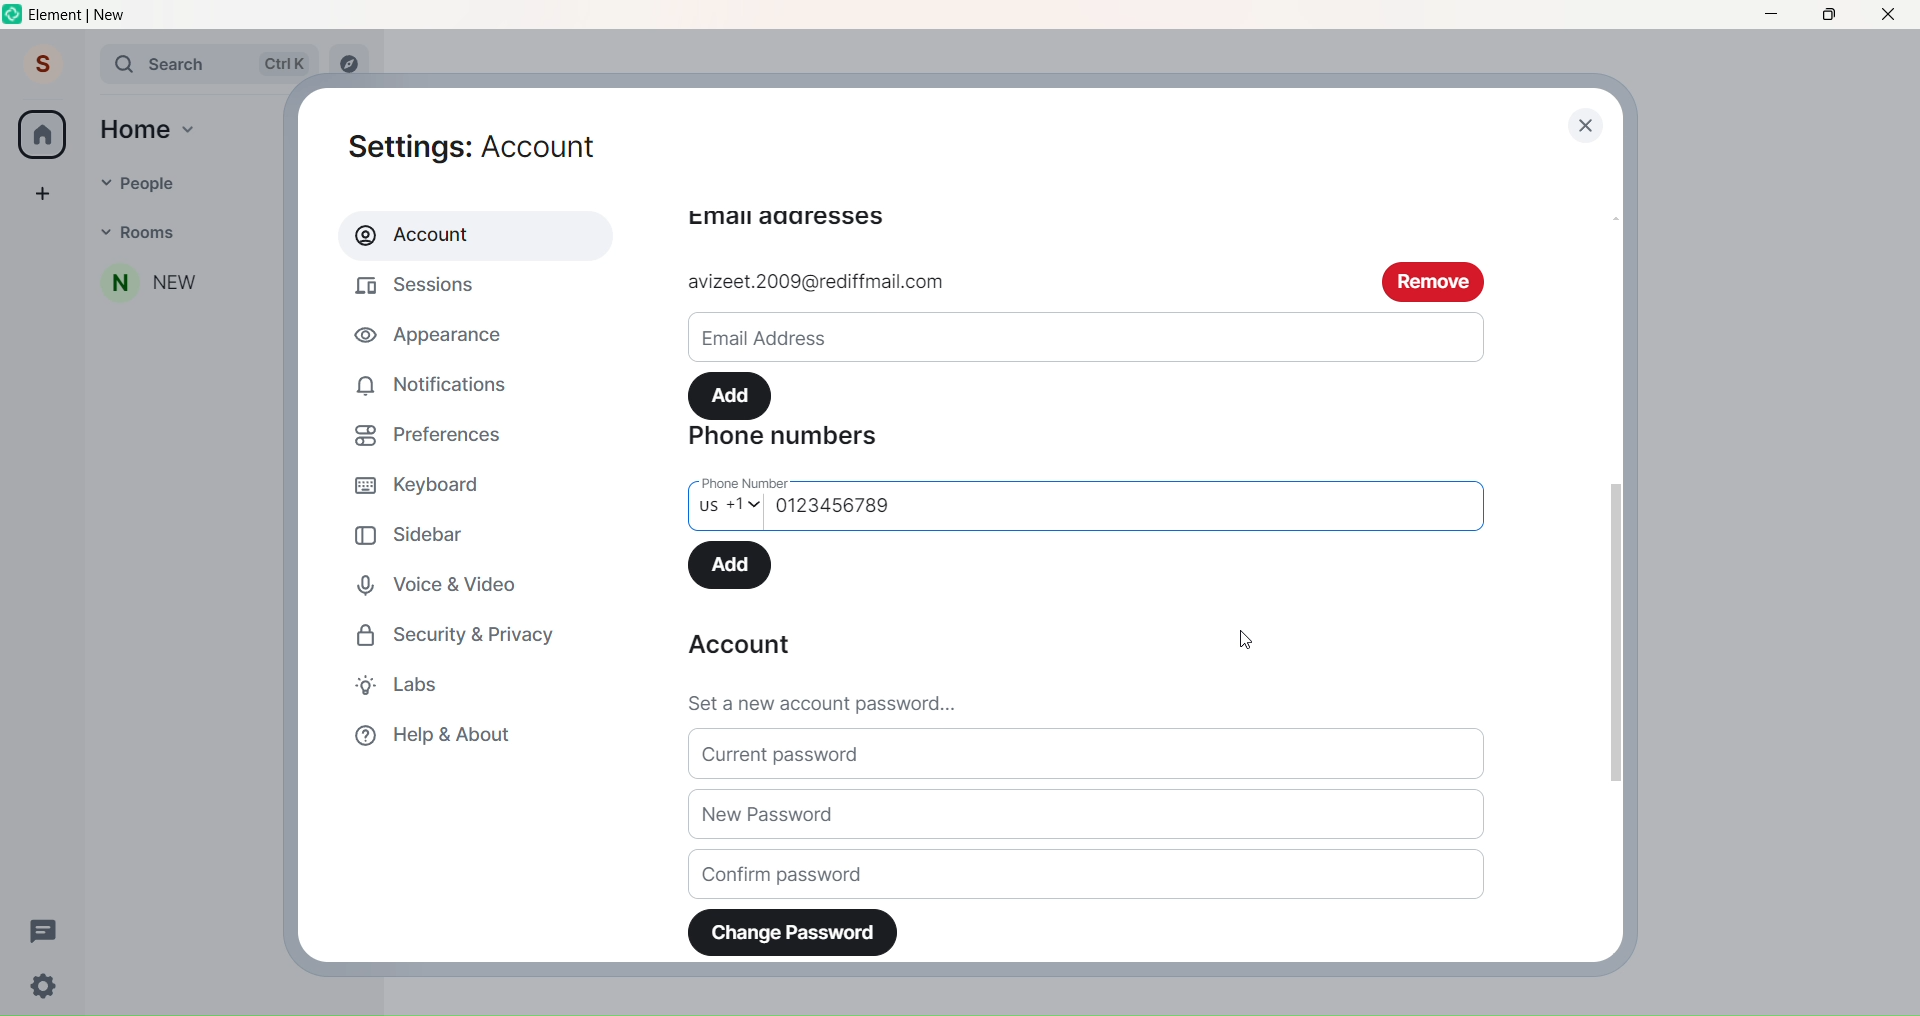 This screenshot has height=1016, width=1920. I want to click on Expand, so click(84, 66).